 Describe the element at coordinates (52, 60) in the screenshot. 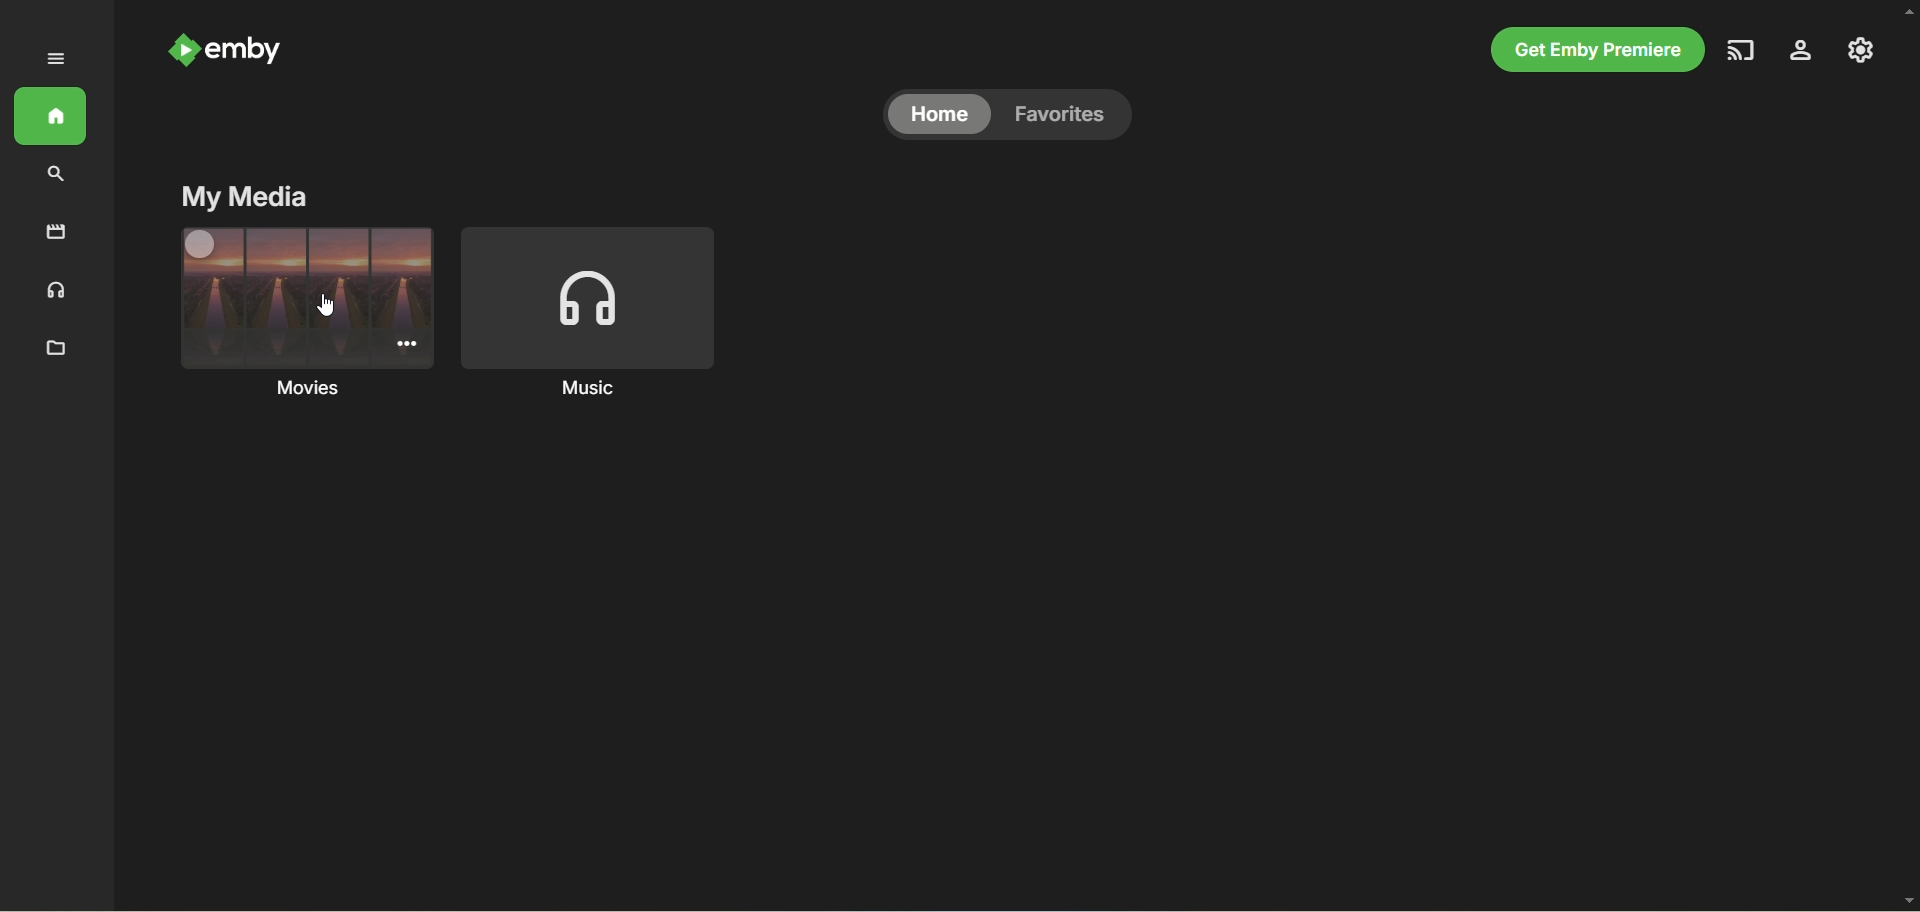

I see `expand` at that location.